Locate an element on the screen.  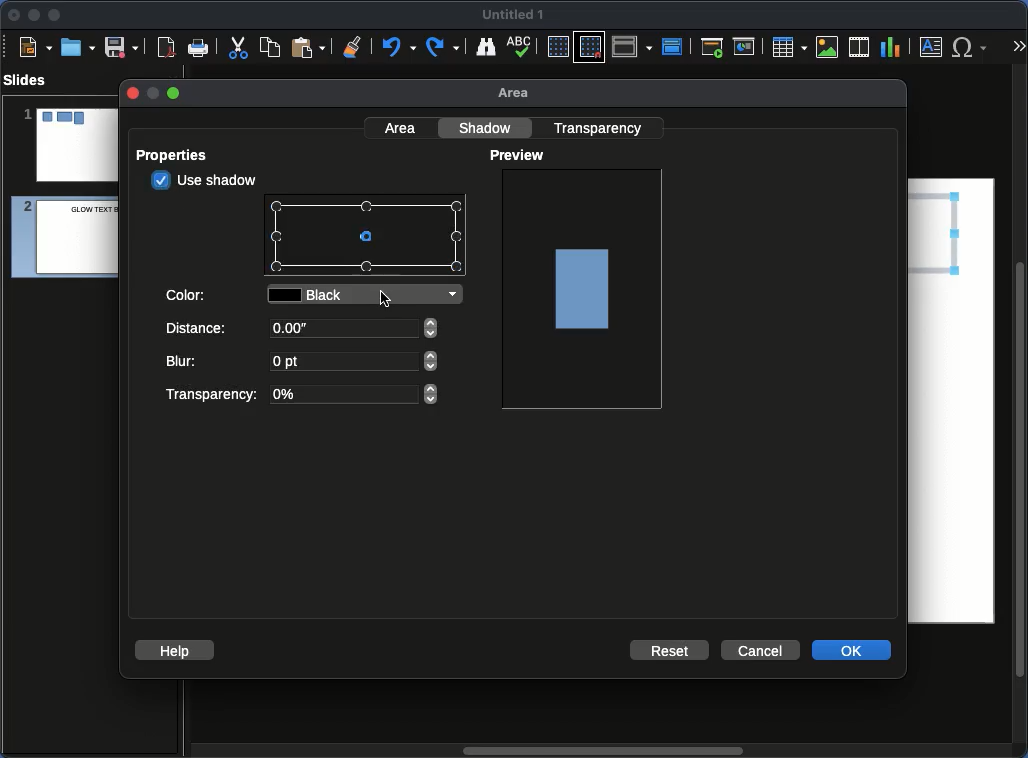
Area is located at coordinates (402, 127).